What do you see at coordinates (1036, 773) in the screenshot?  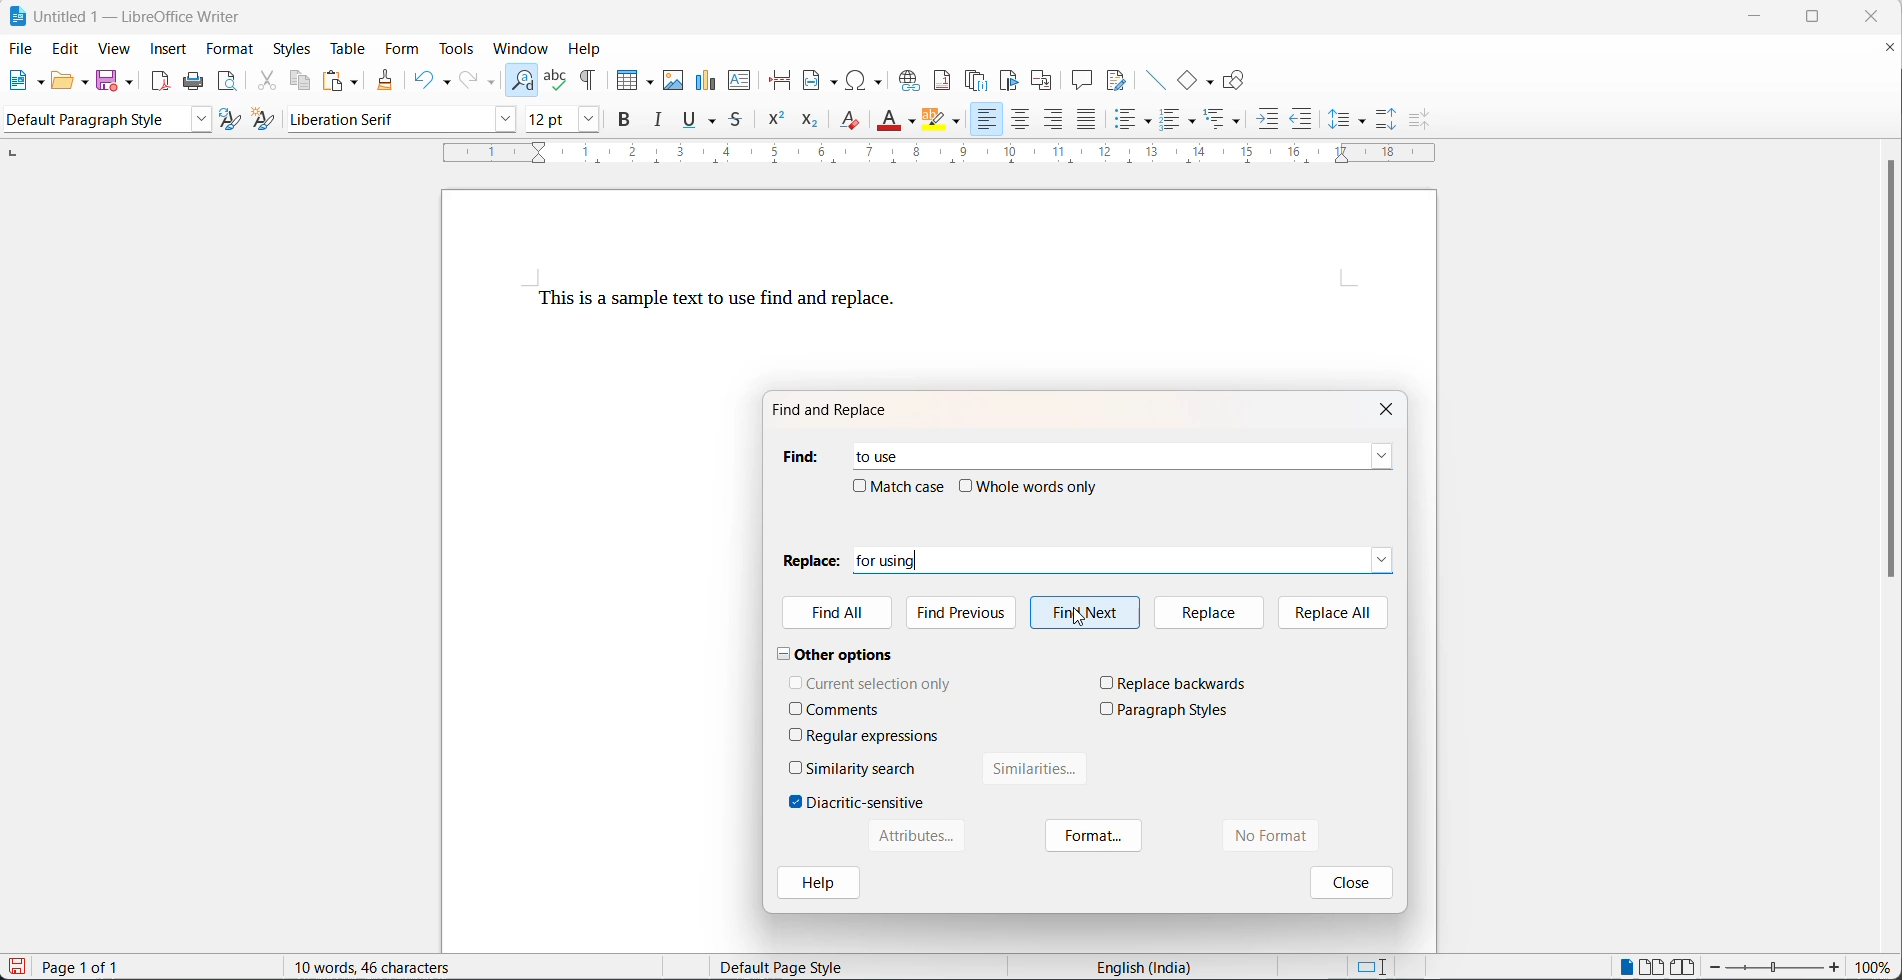 I see `similarities button` at bounding box center [1036, 773].